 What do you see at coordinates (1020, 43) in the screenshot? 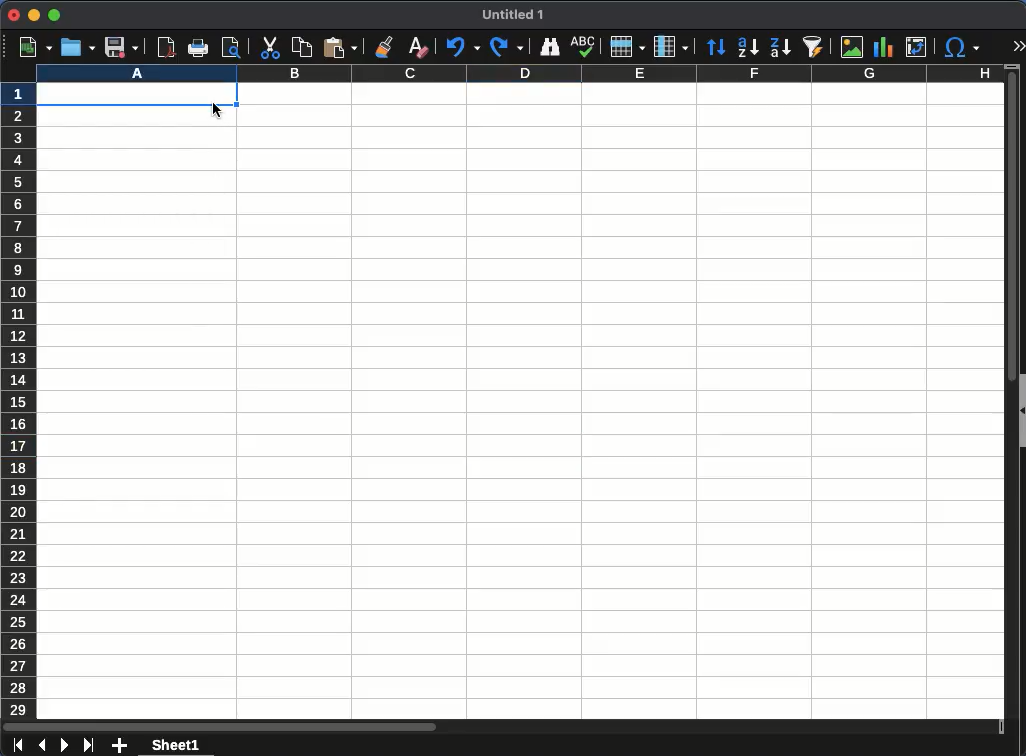
I see `expand` at bounding box center [1020, 43].